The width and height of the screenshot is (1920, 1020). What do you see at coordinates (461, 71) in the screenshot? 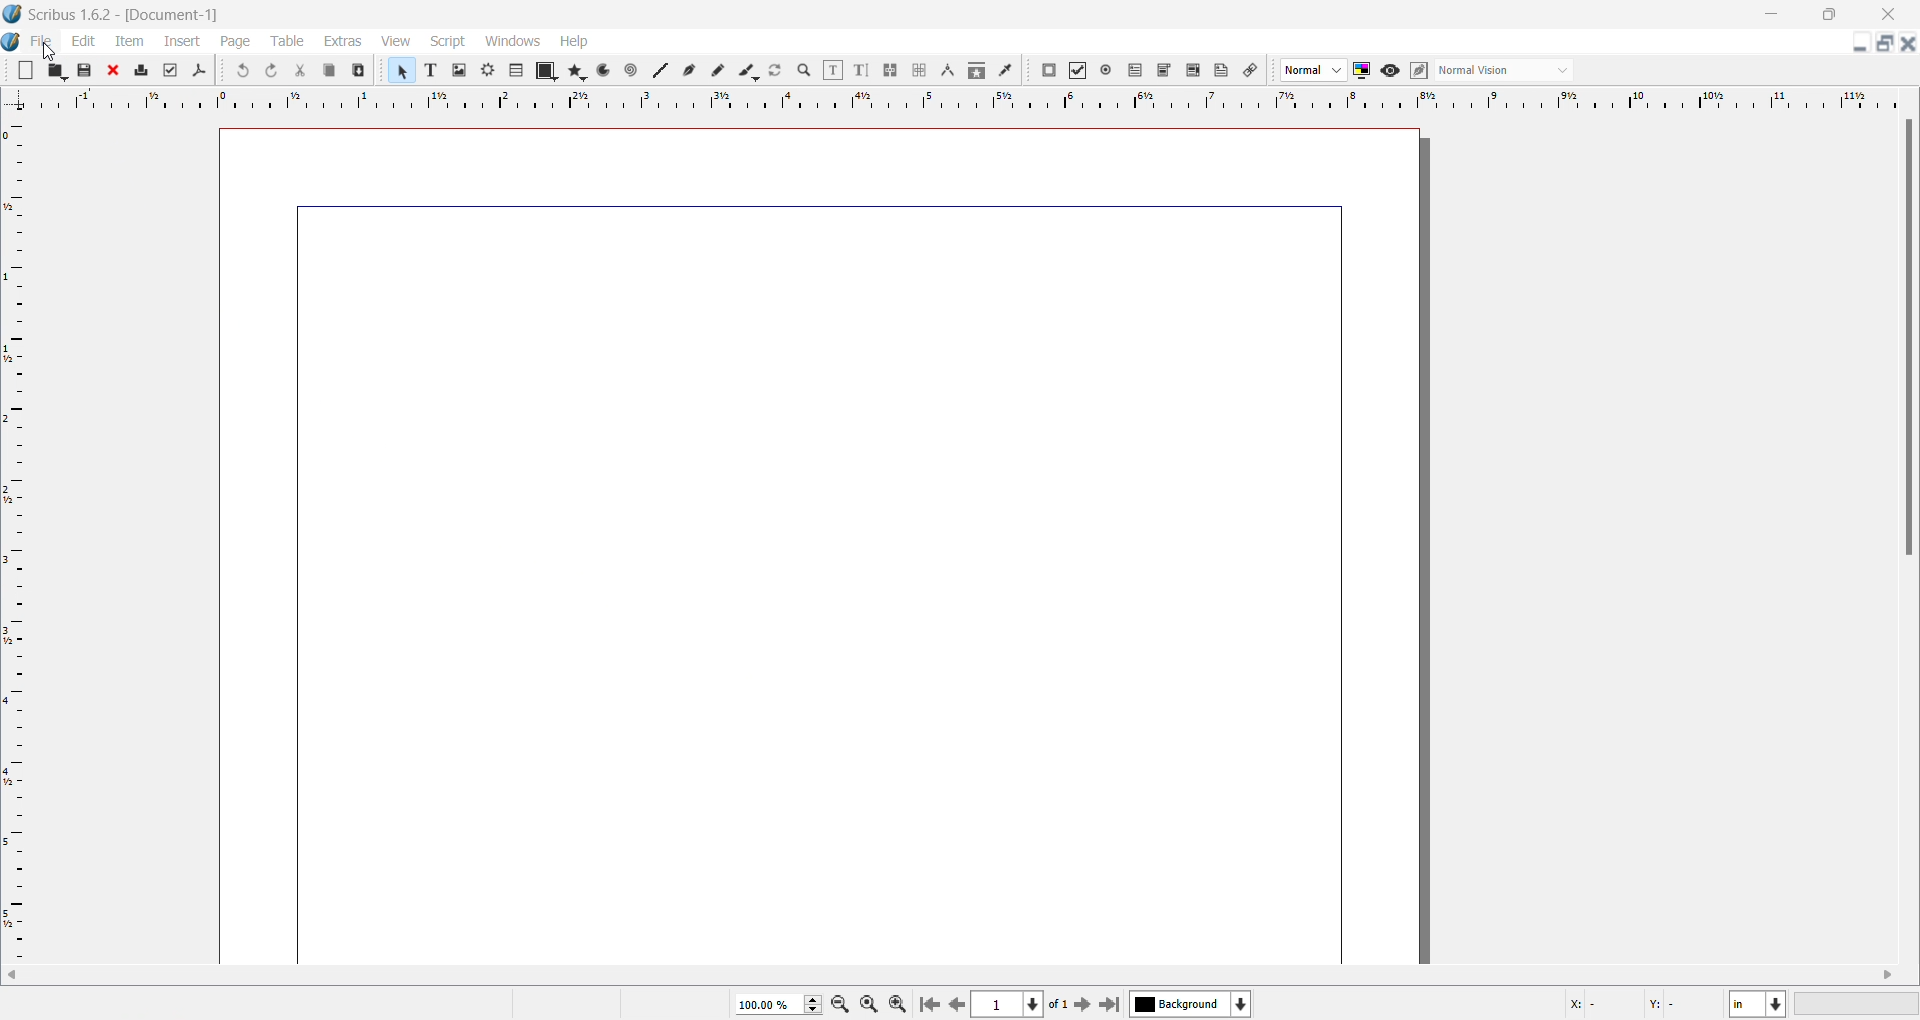
I see `add image` at bounding box center [461, 71].